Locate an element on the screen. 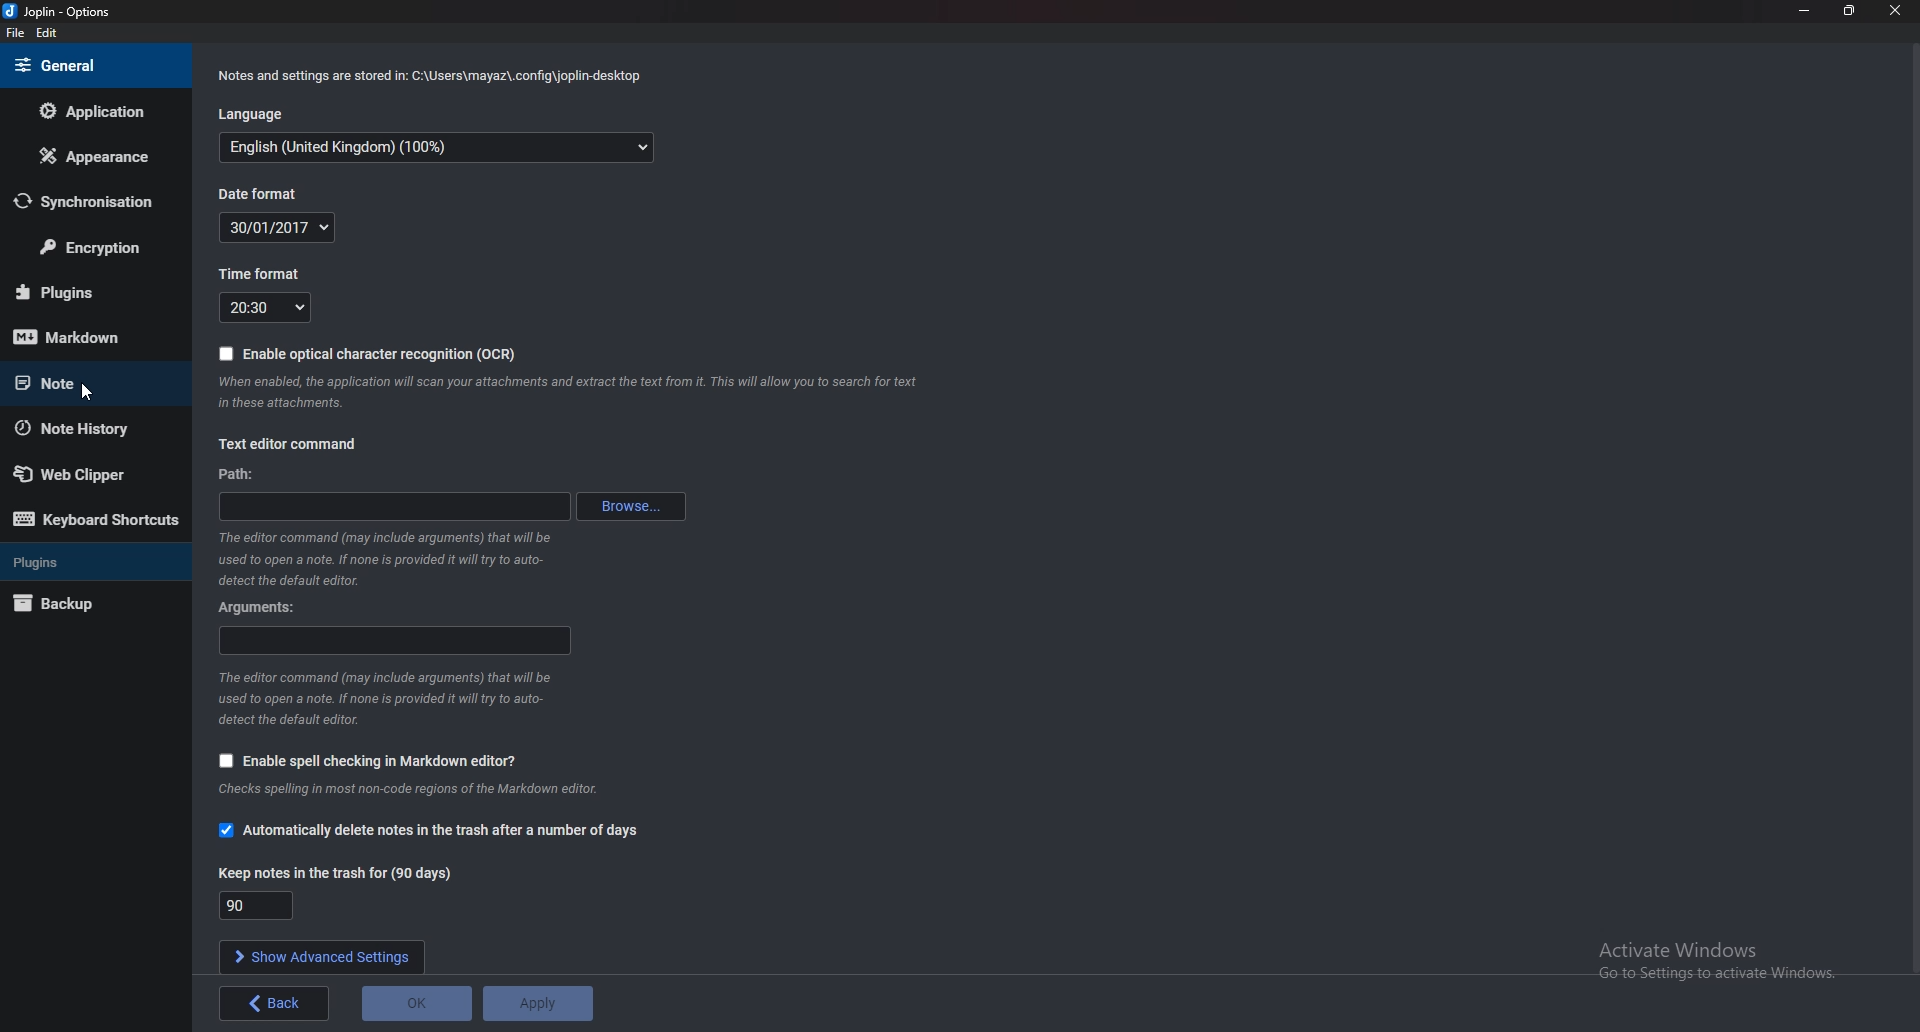  Info is located at coordinates (430, 78).